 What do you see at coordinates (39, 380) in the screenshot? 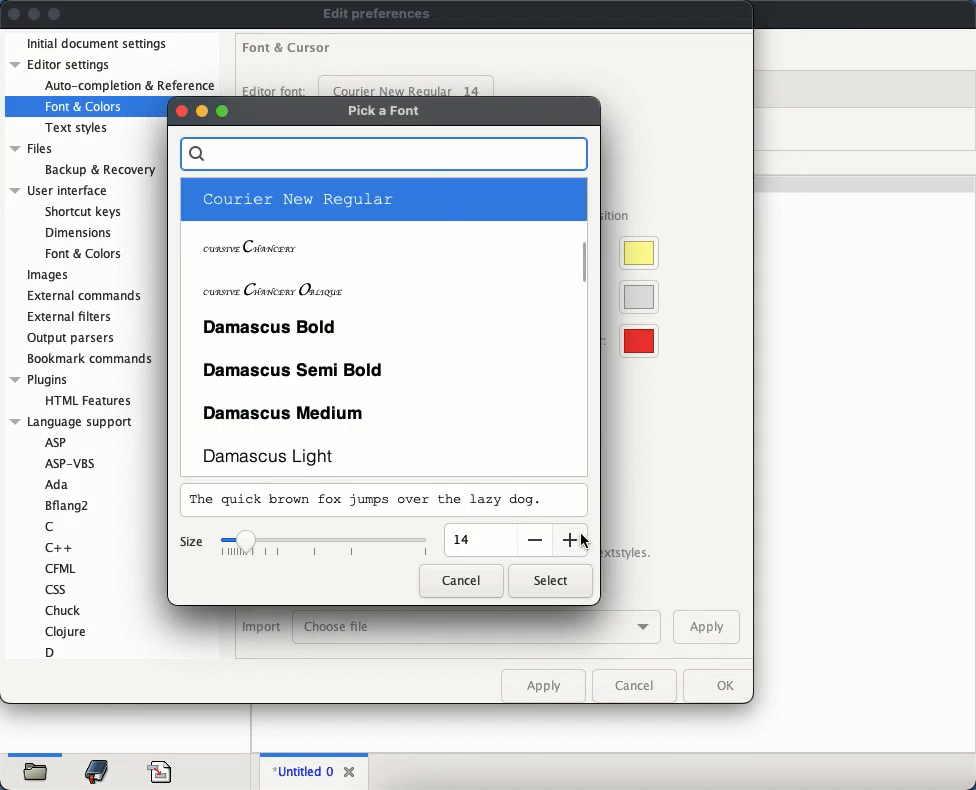
I see `plugins` at bounding box center [39, 380].